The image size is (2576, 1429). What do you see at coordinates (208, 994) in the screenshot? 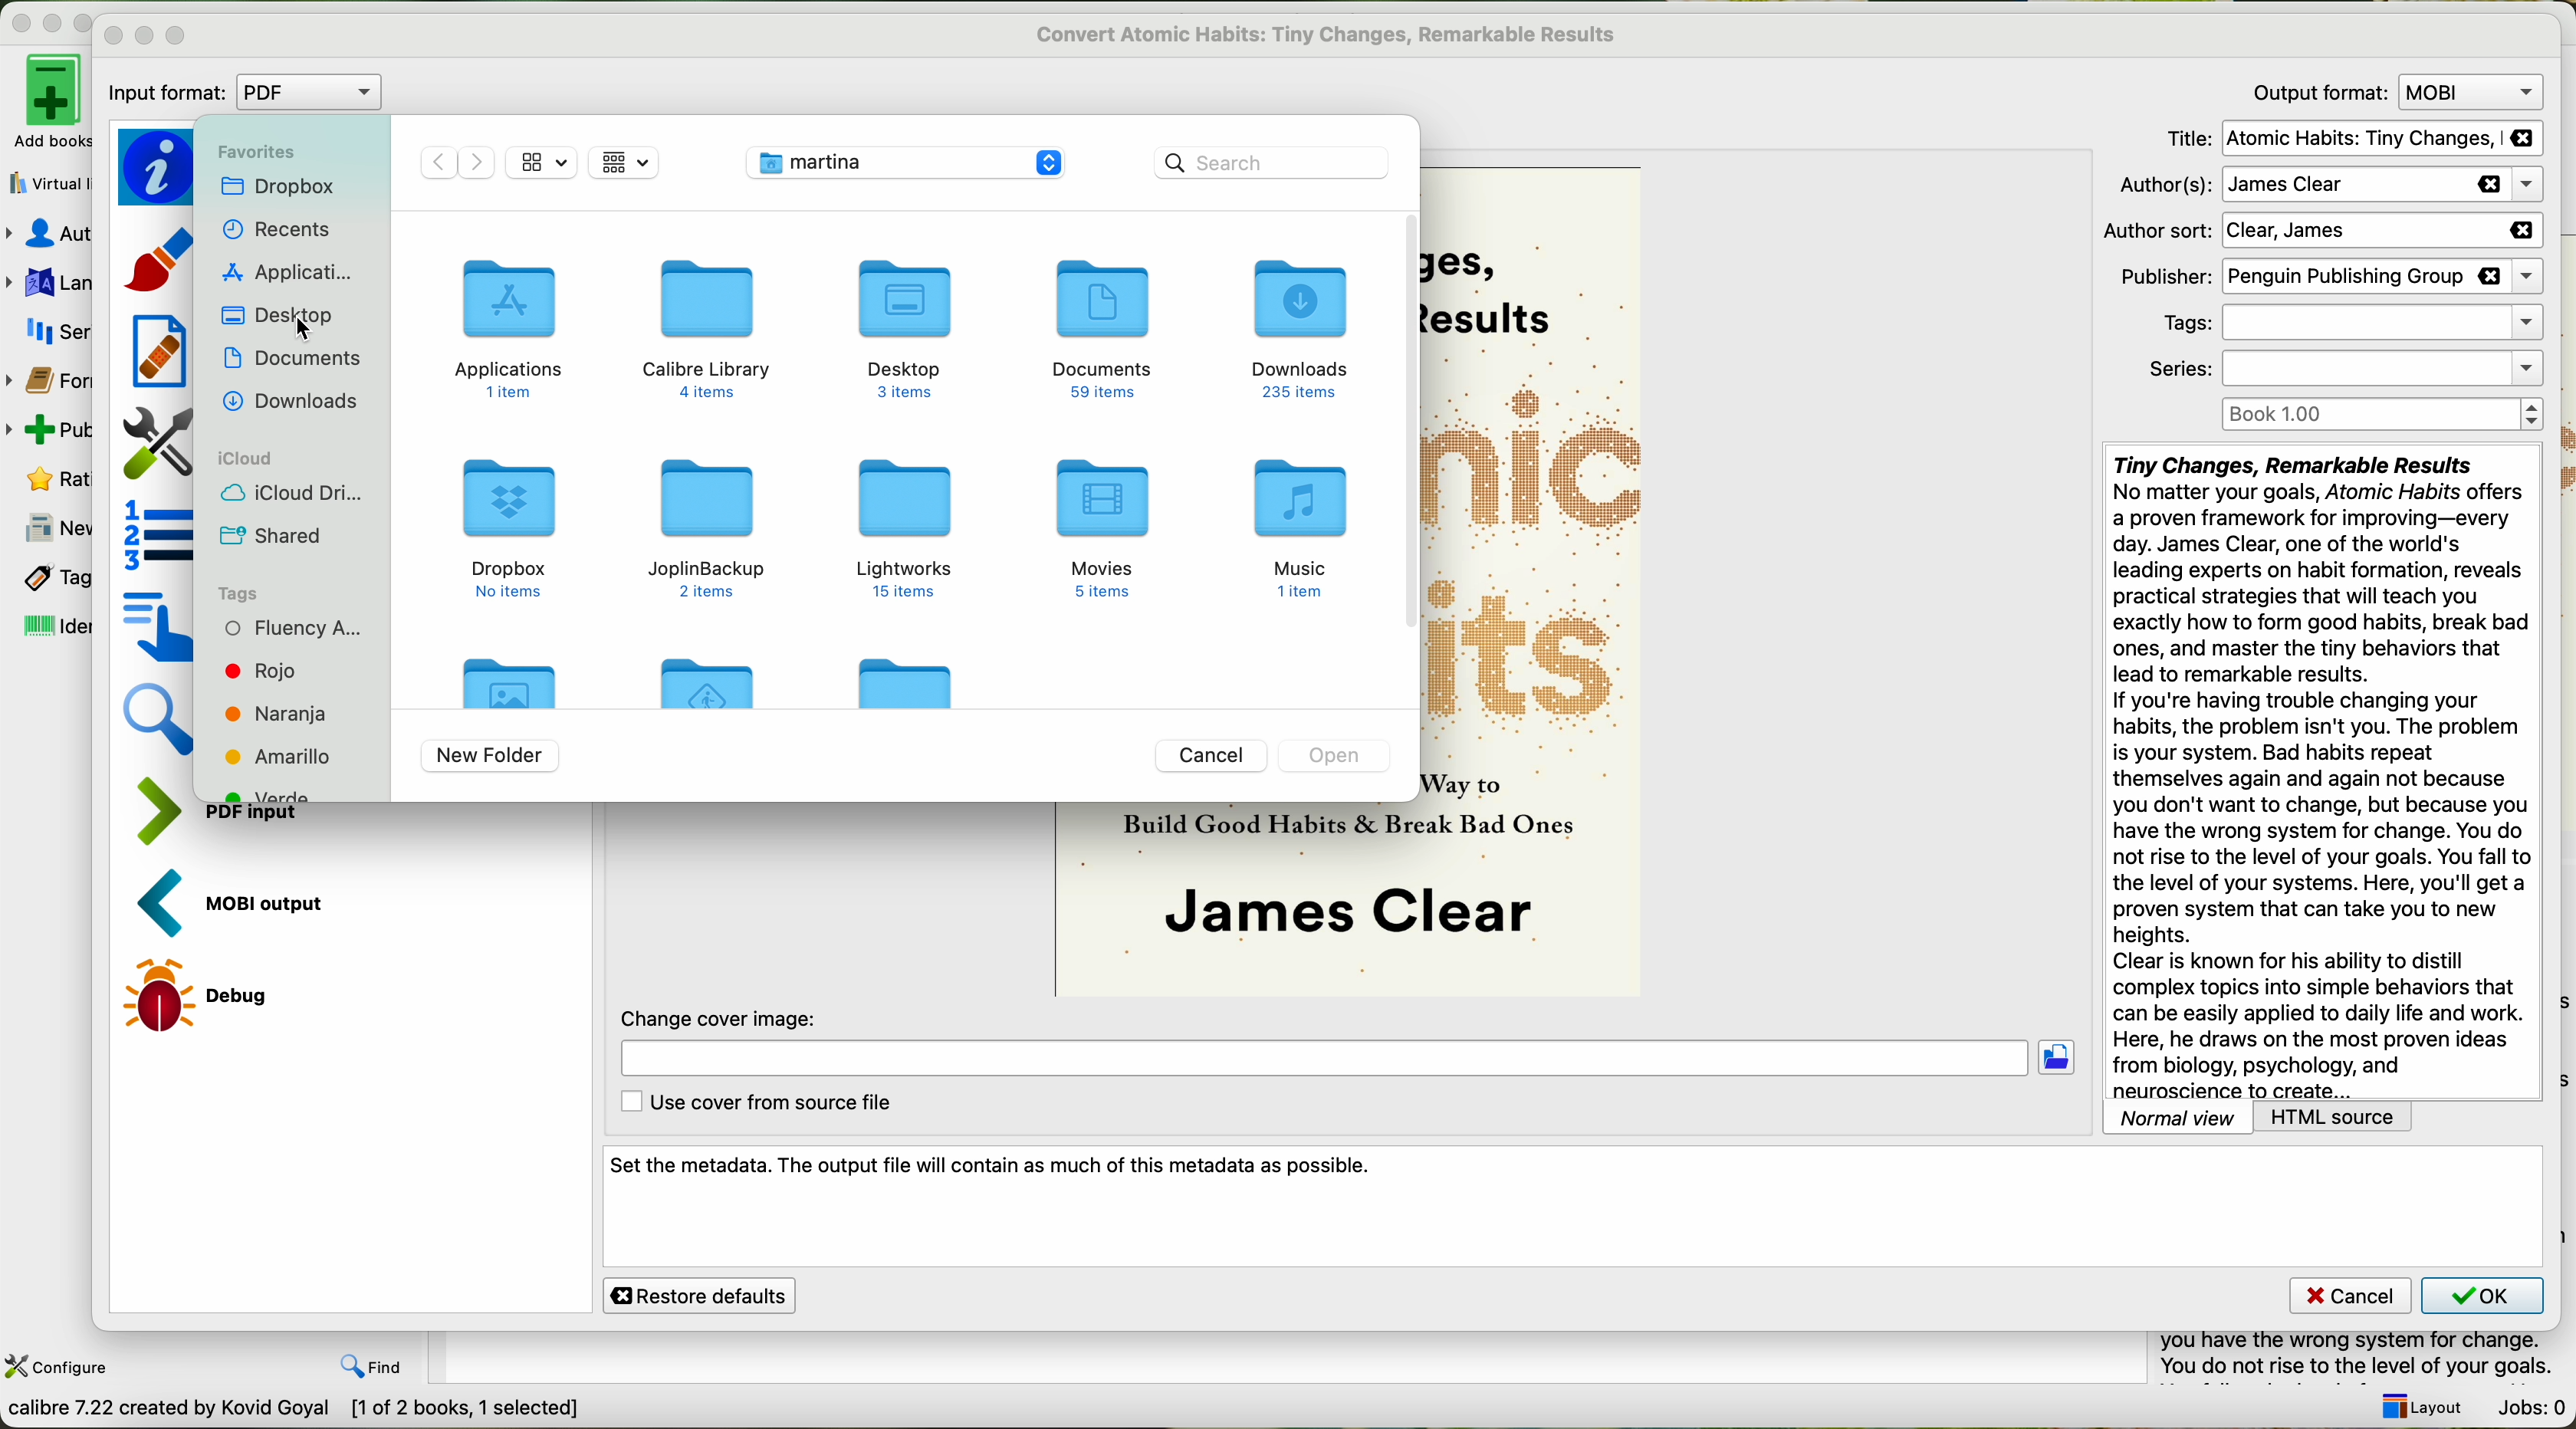
I see `debug` at bounding box center [208, 994].